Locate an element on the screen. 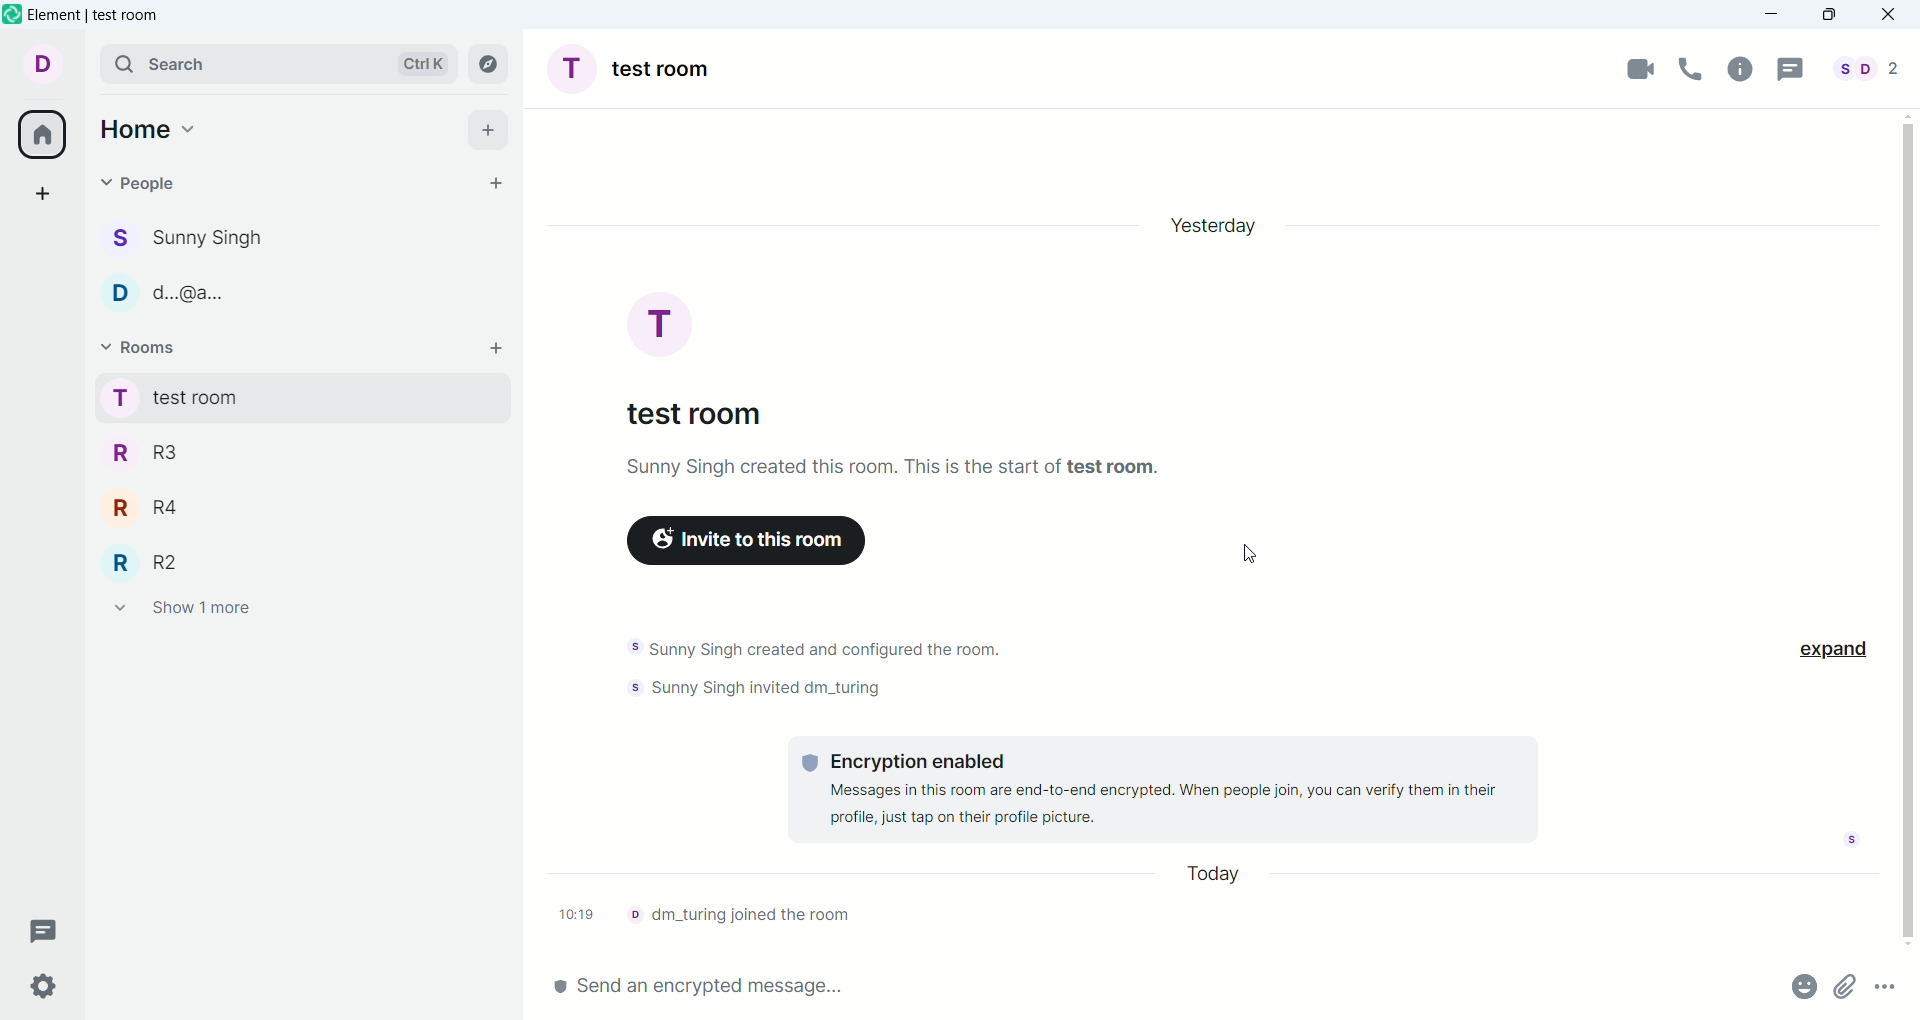 The height and width of the screenshot is (1020, 1920). R3 is located at coordinates (300, 453).